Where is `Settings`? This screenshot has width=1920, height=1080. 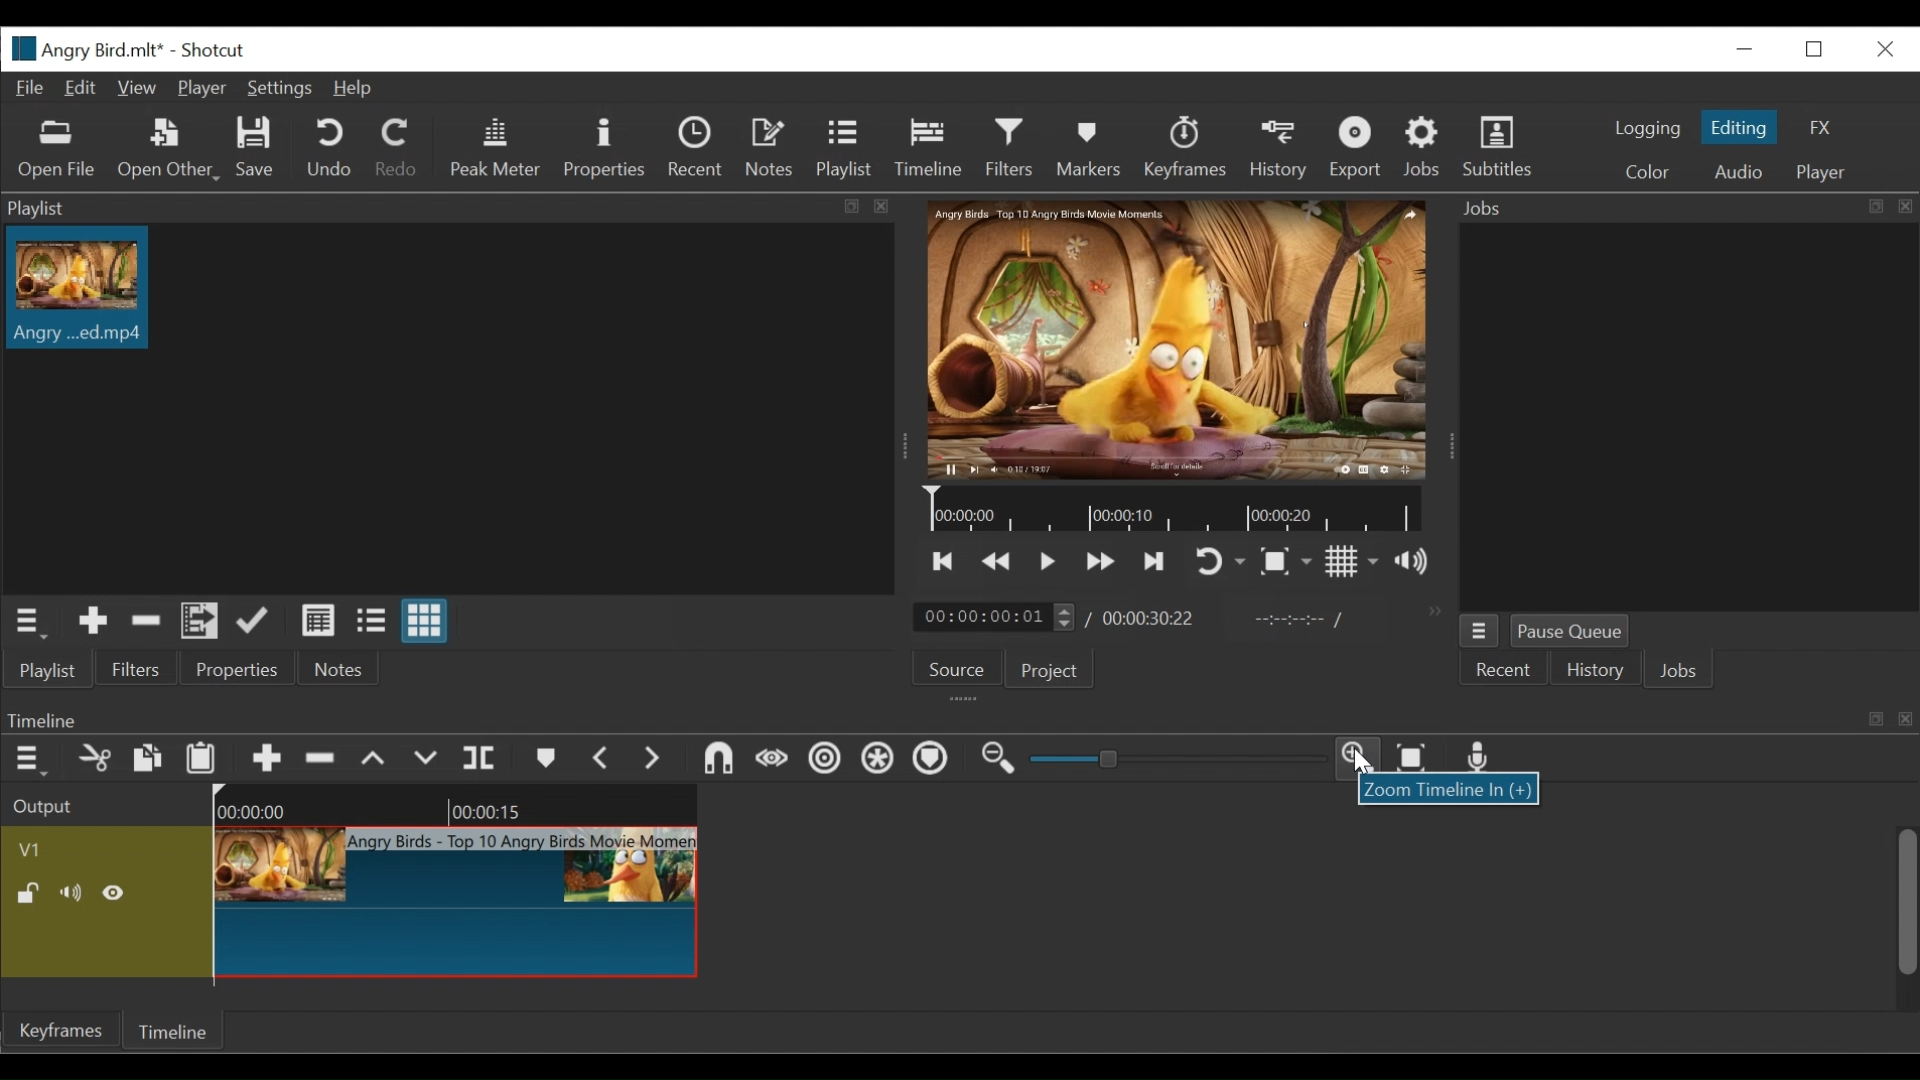 Settings is located at coordinates (279, 88).